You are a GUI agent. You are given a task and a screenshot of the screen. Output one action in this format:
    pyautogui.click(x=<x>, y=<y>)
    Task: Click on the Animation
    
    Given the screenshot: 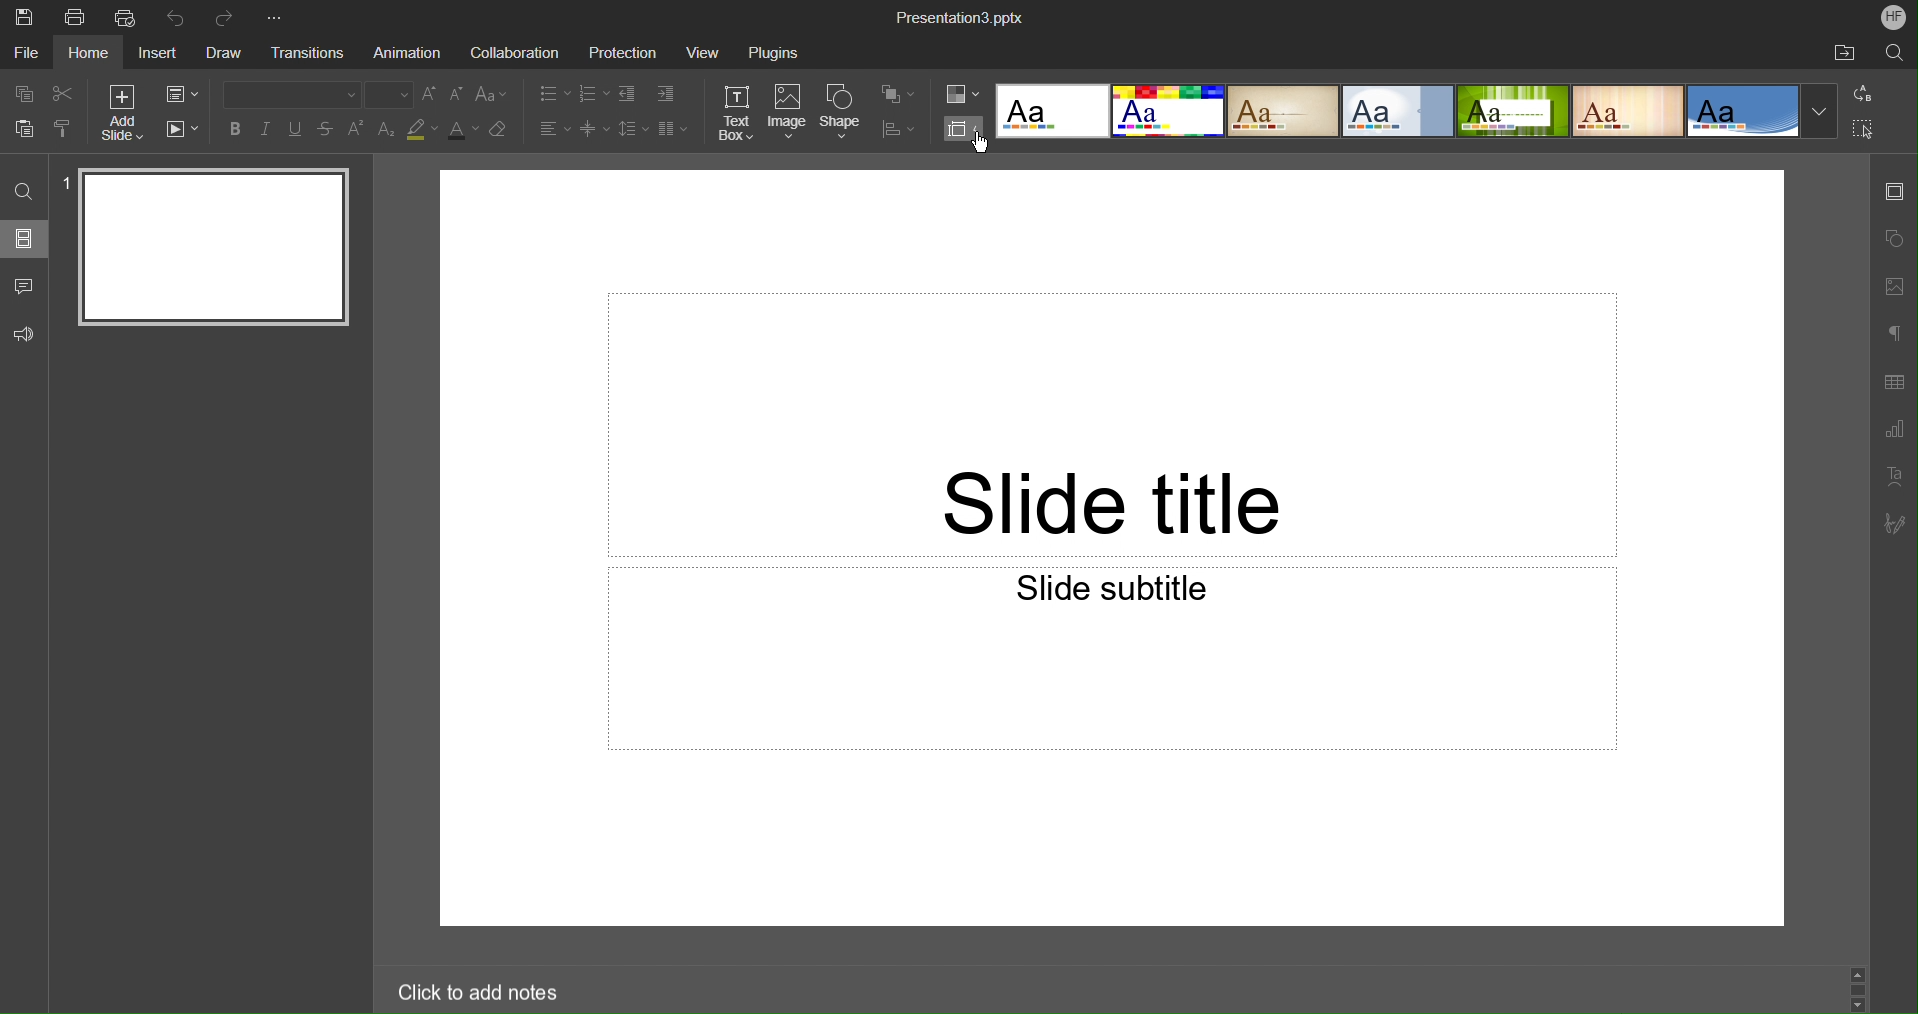 What is the action you would take?
    pyautogui.click(x=410, y=53)
    